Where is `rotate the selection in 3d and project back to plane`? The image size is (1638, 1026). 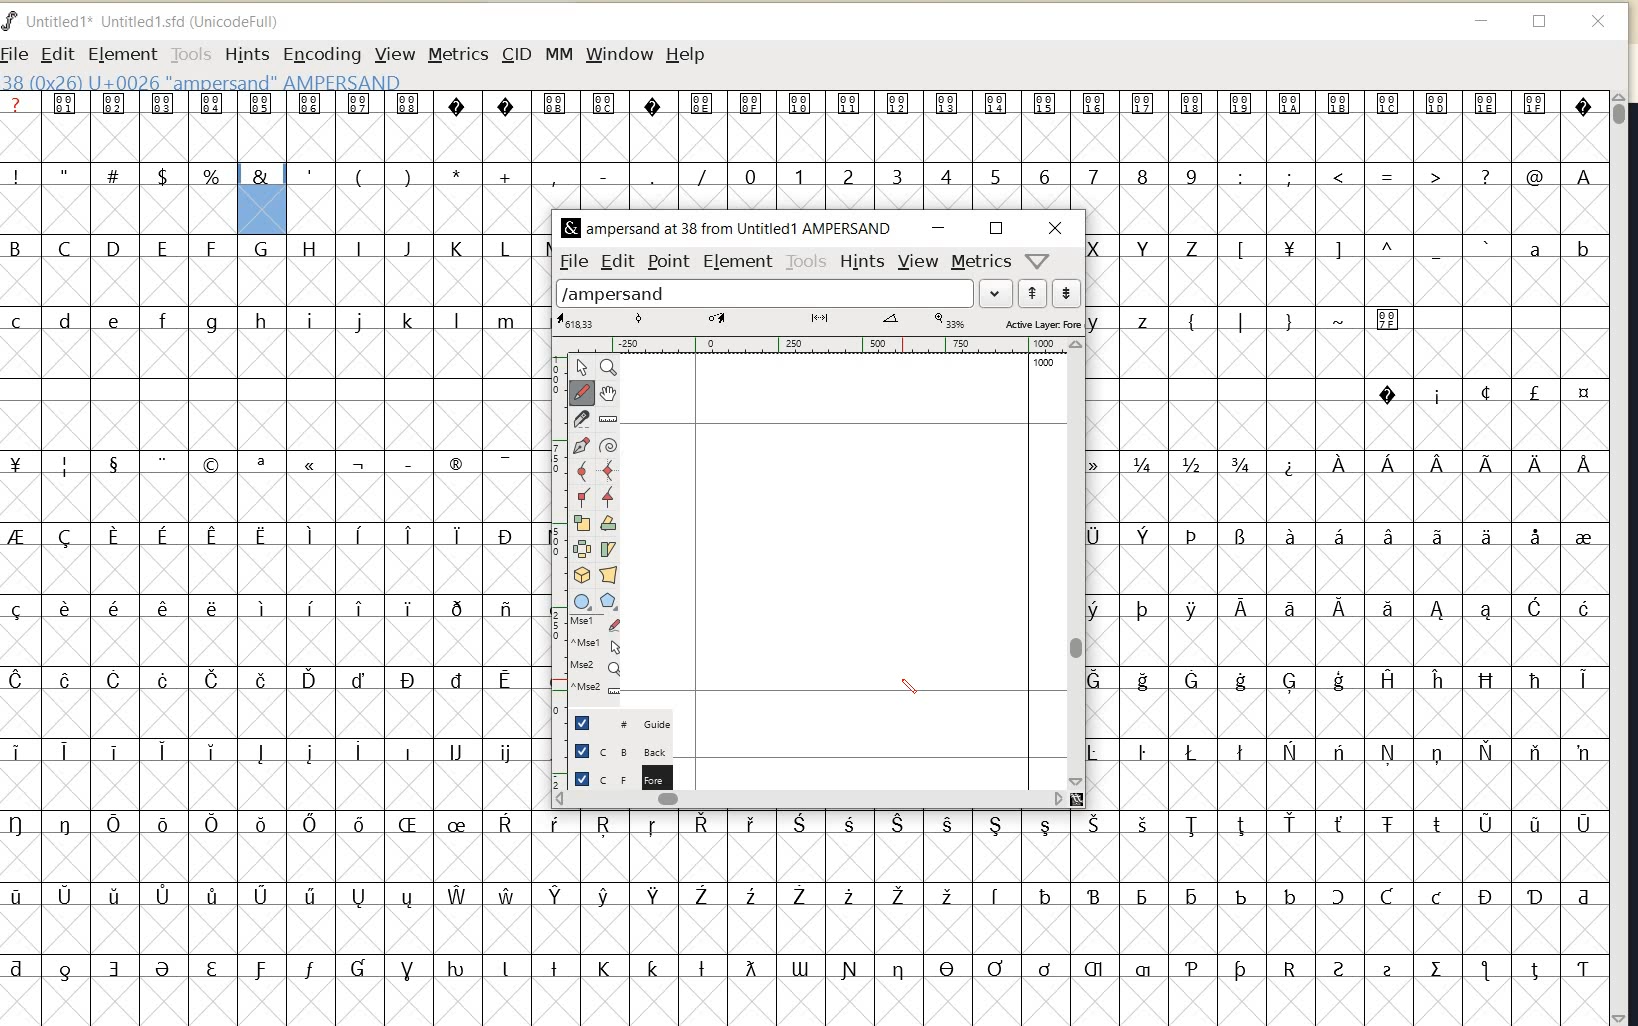 rotate the selection in 3d and project back to plane is located at coordinates (581, 575).